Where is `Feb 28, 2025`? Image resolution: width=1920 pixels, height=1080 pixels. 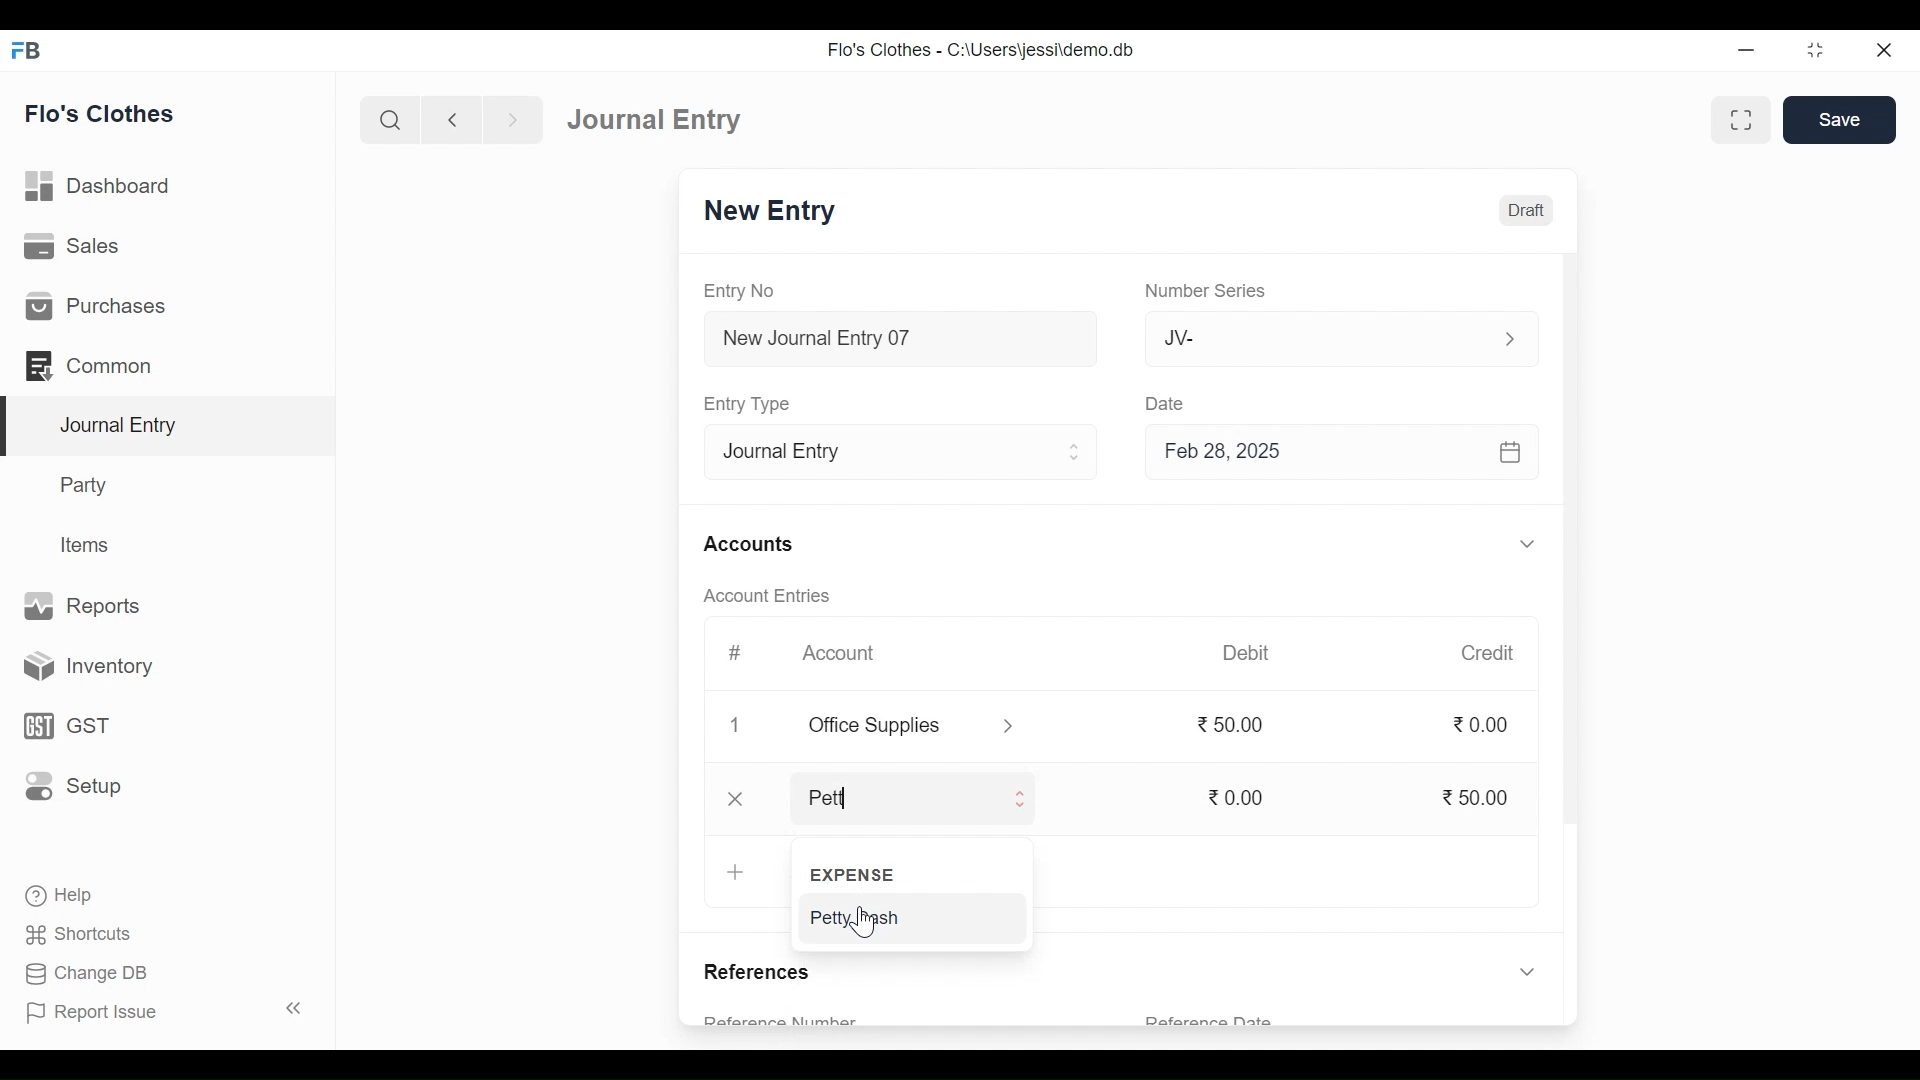
Feb 28, 2025 is located at coordinates (1333, 455).